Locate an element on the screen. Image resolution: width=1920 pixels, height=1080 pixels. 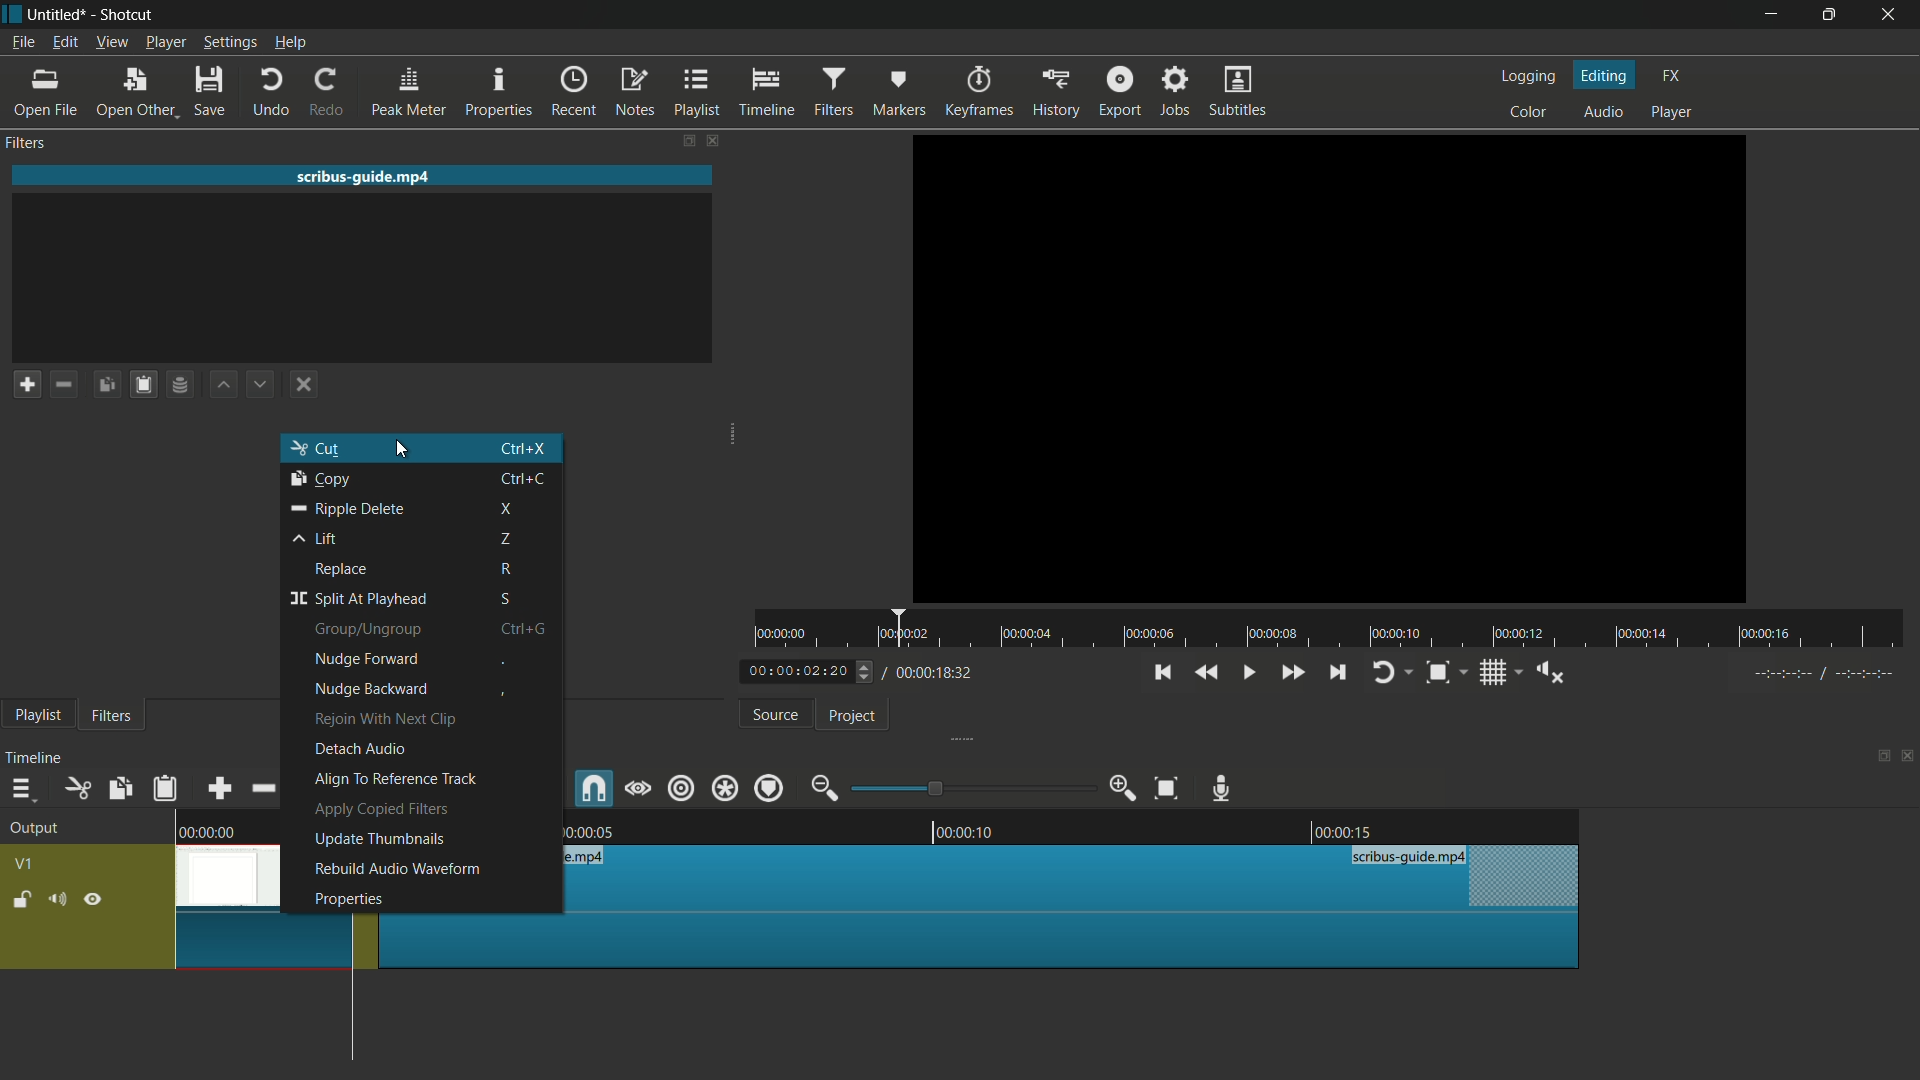
fx is located at coordinates (1671, 73).